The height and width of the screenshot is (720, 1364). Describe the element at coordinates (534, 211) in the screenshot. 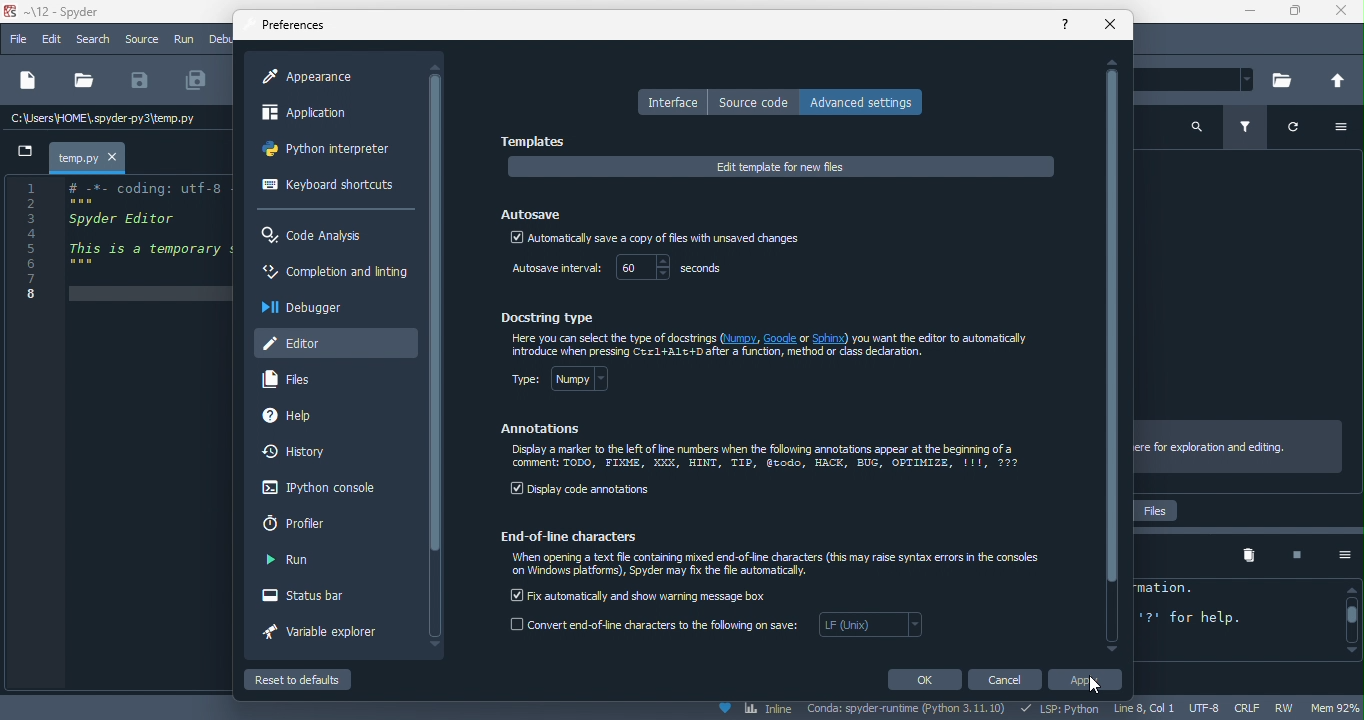

I see `autosave` at that location.